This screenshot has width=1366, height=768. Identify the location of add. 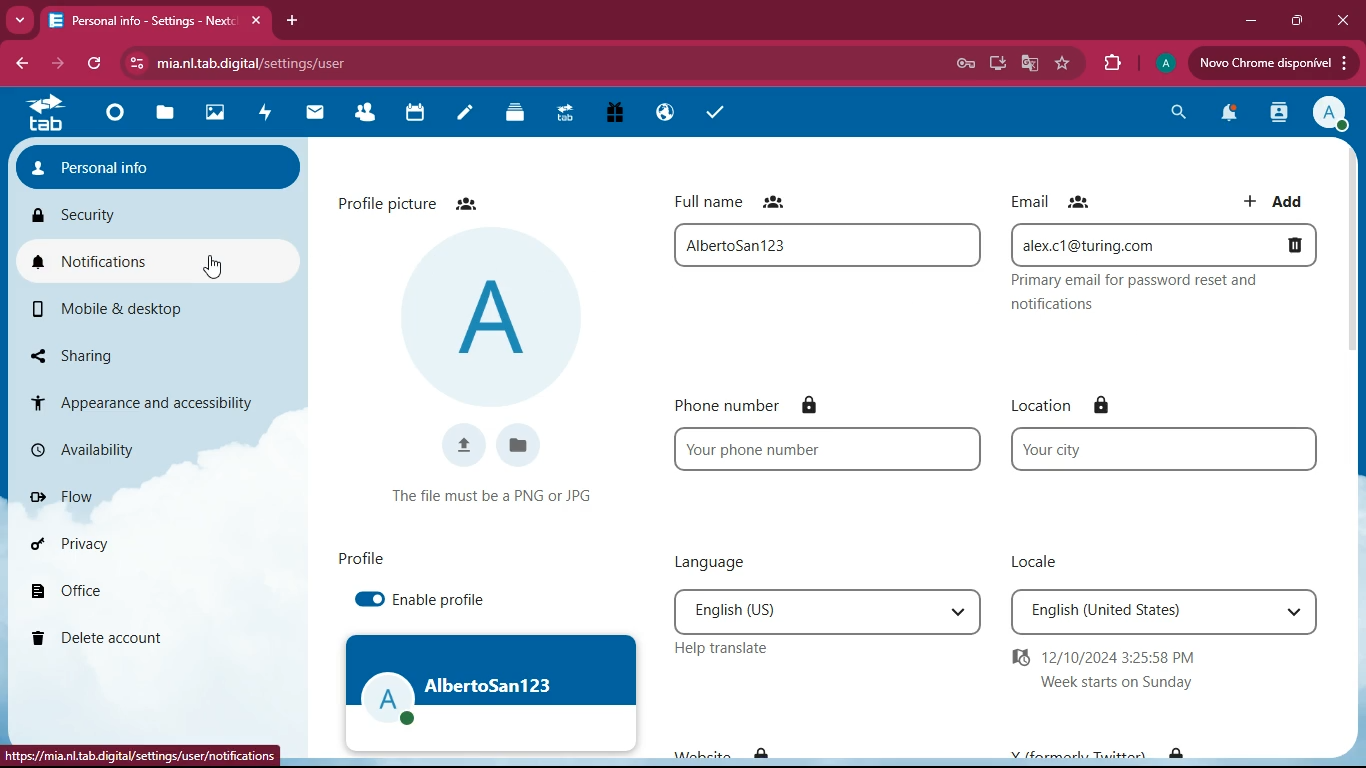
(1272, 196).